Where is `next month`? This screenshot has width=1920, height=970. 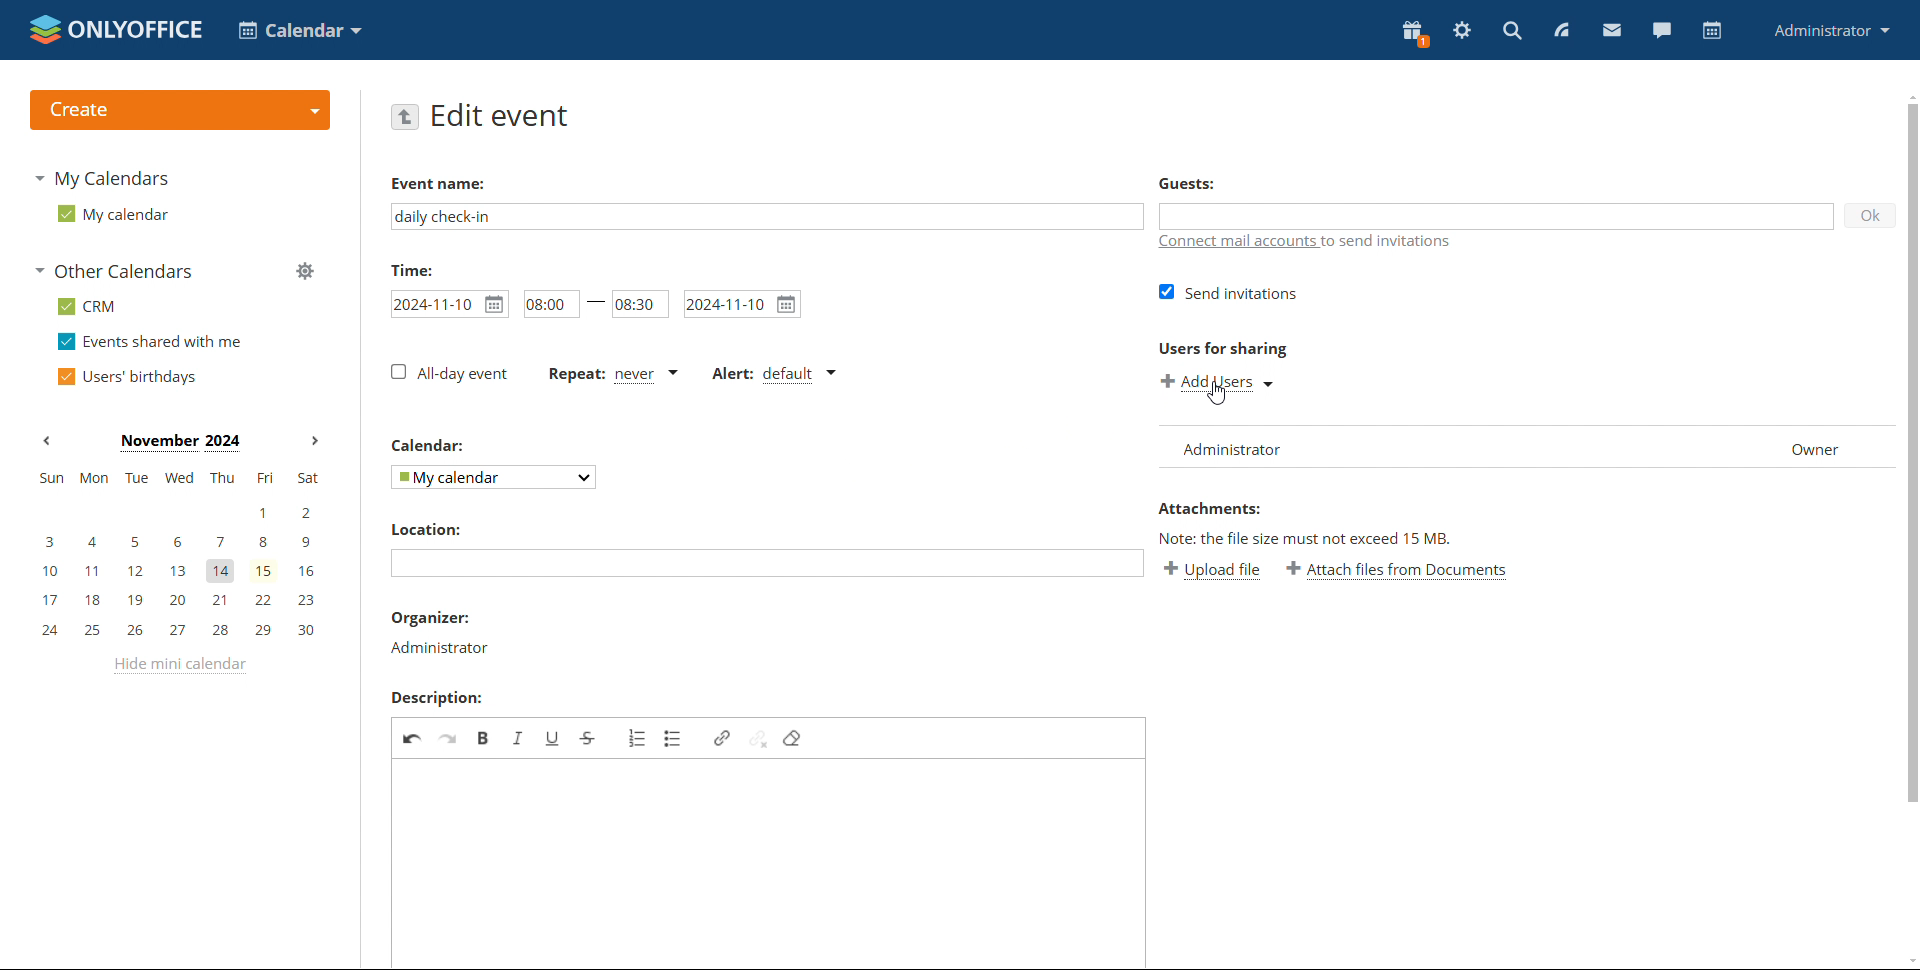
next month is located at coordinates (312, 442).